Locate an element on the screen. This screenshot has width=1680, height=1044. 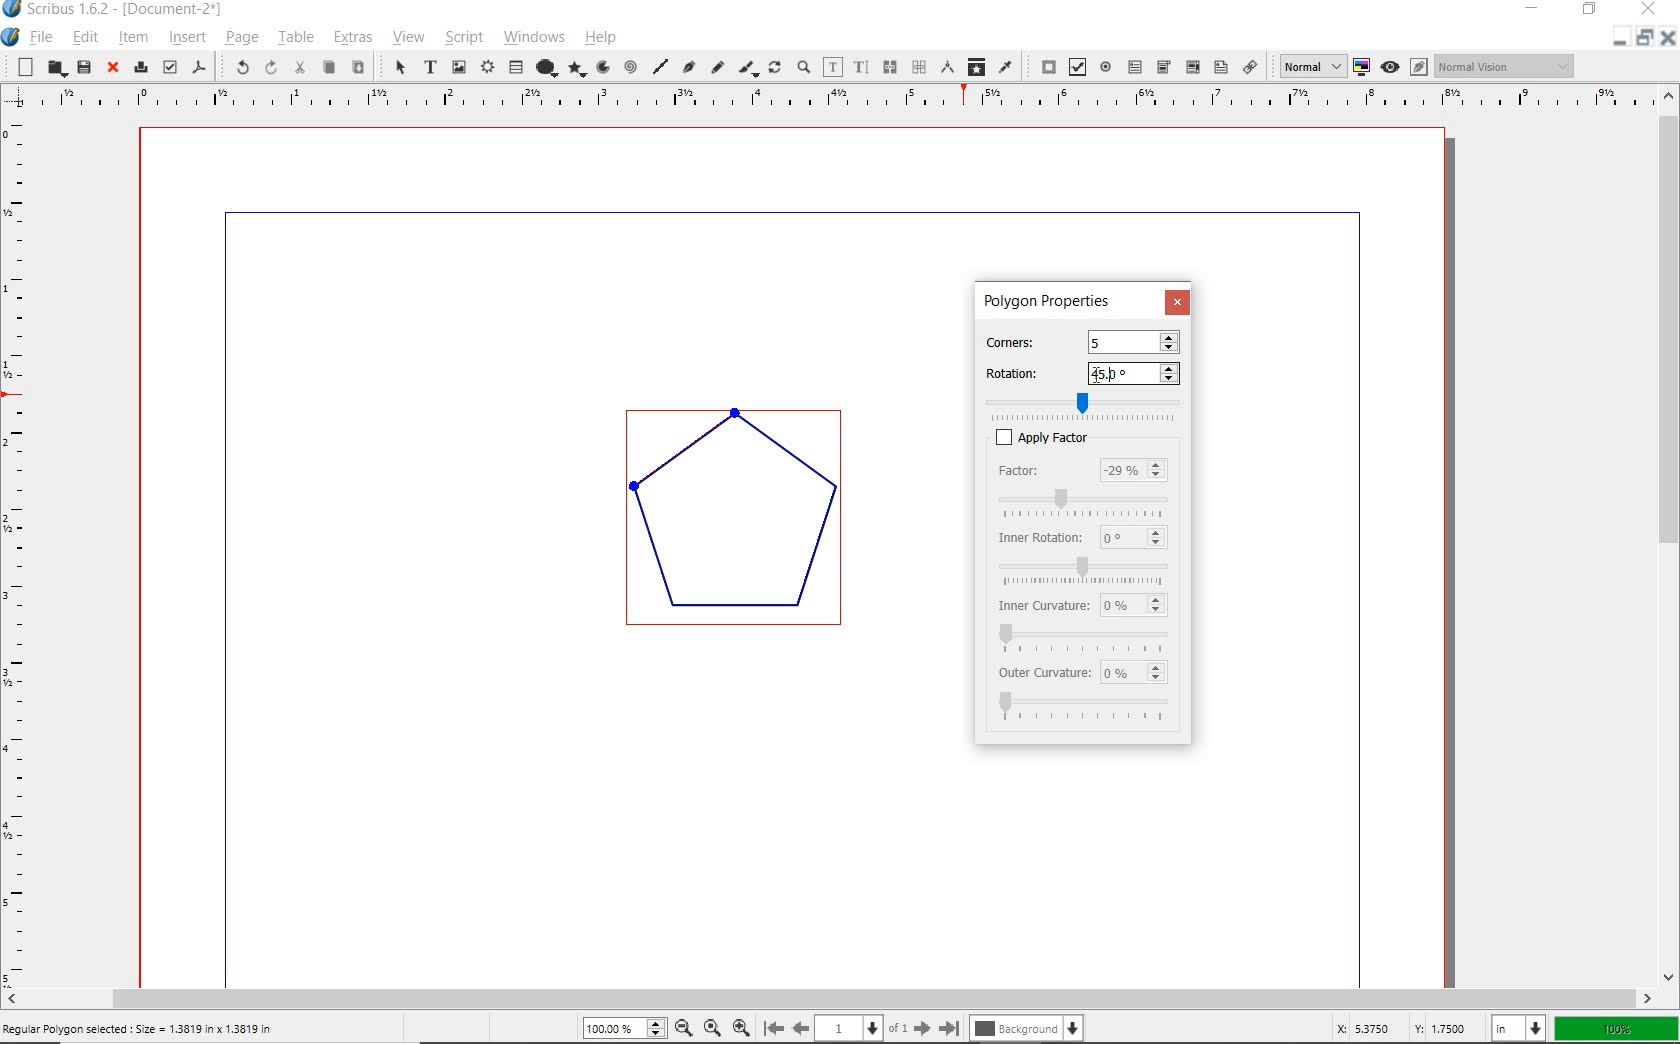
pdf check box is located at coordinates (1075, 68).